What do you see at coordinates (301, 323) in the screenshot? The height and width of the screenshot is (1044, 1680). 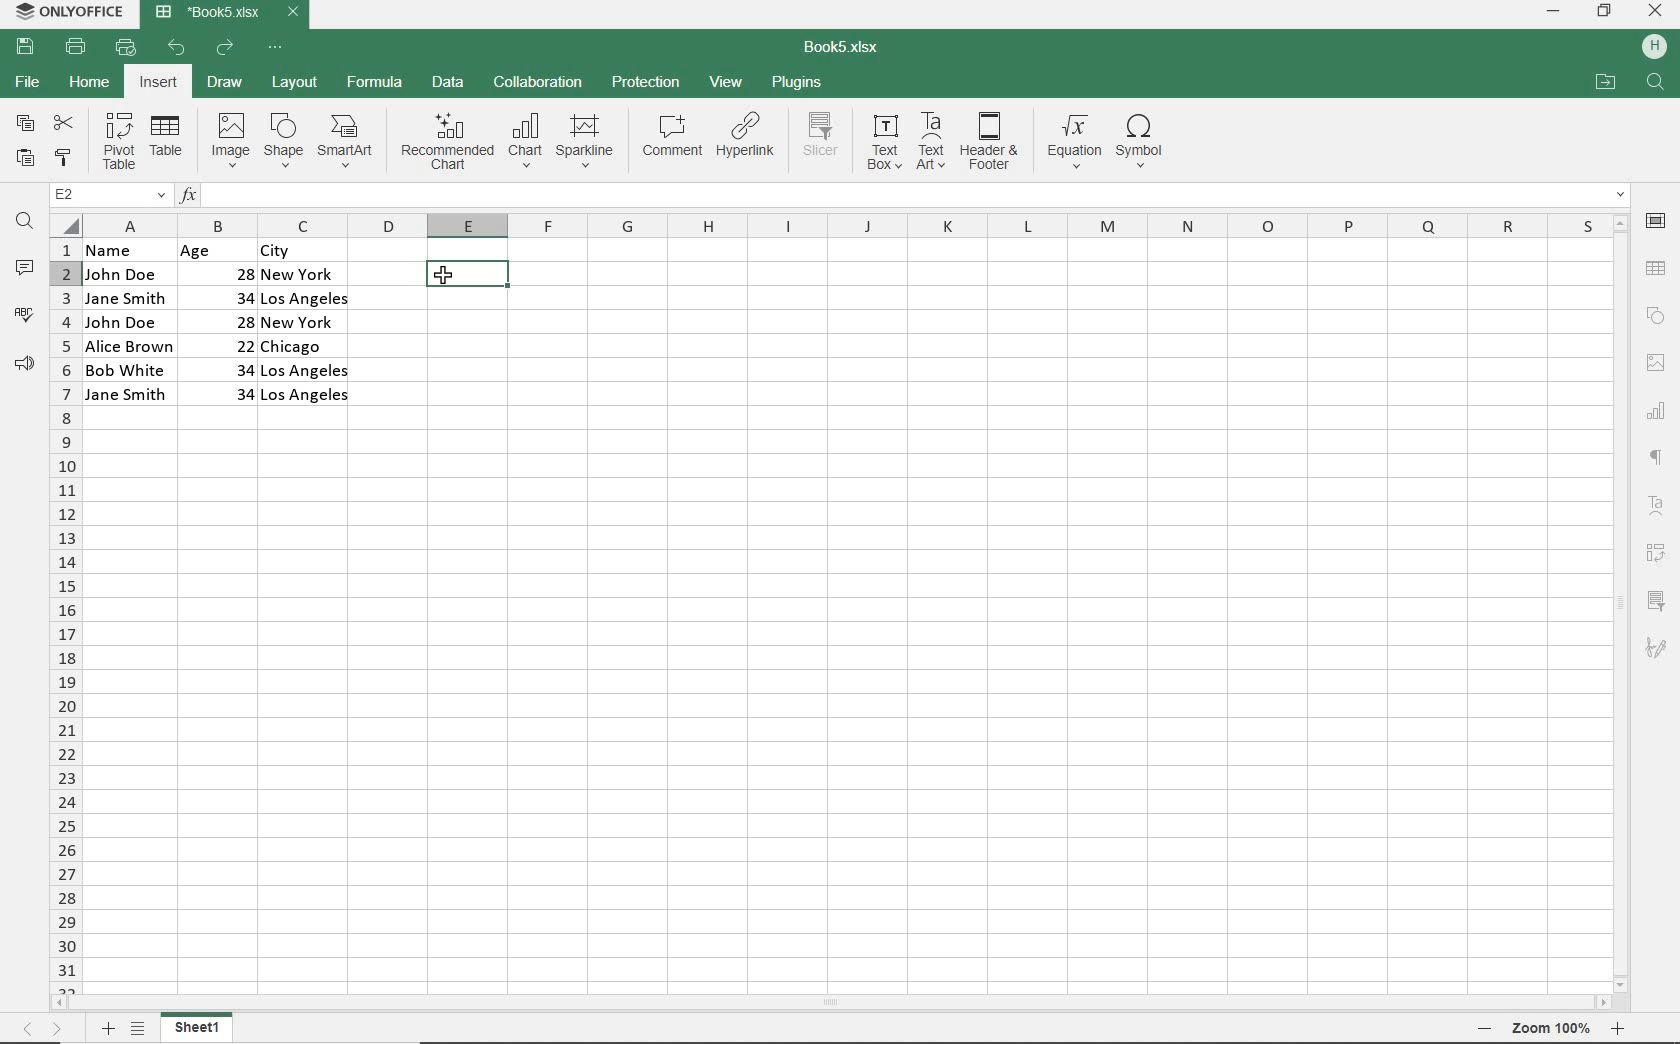 I see `New York` at bounding box center [301, 323].